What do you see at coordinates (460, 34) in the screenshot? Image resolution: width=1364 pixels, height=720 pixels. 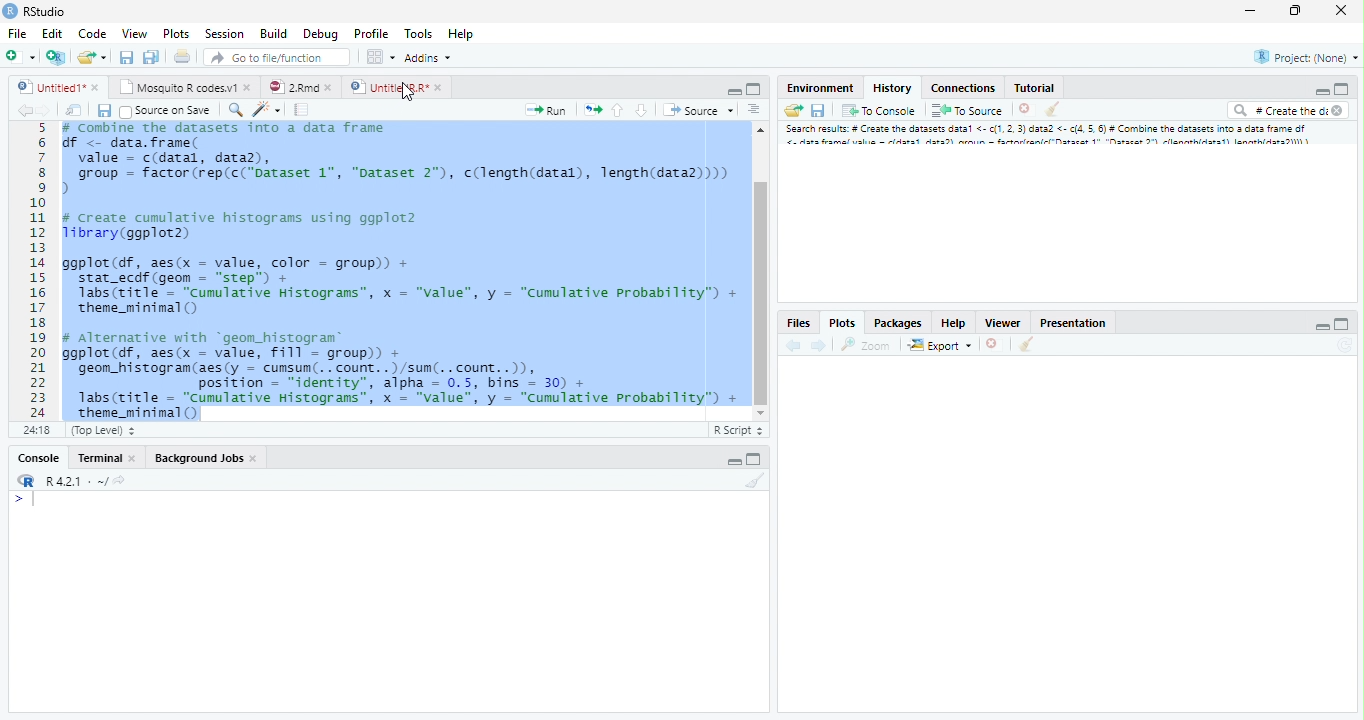 I see `Help` at bounding box center [460, 34].